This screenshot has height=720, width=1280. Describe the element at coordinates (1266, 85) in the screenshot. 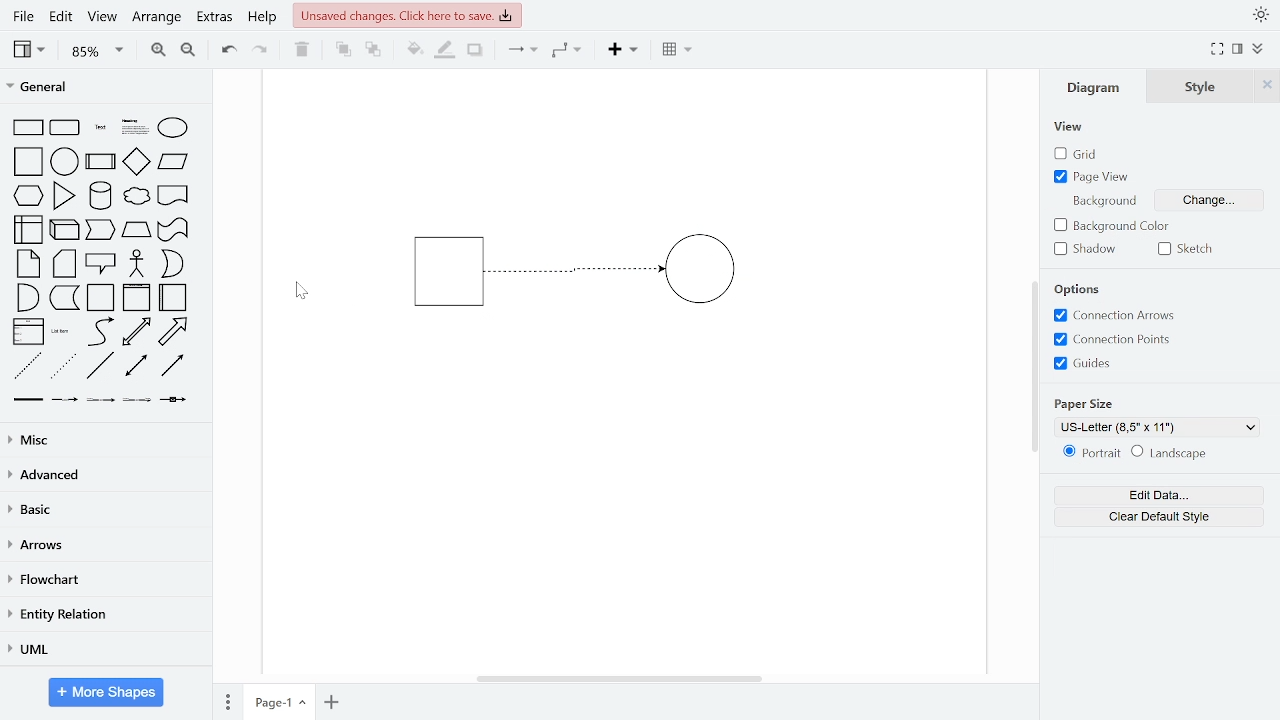

I see `close` at that location.